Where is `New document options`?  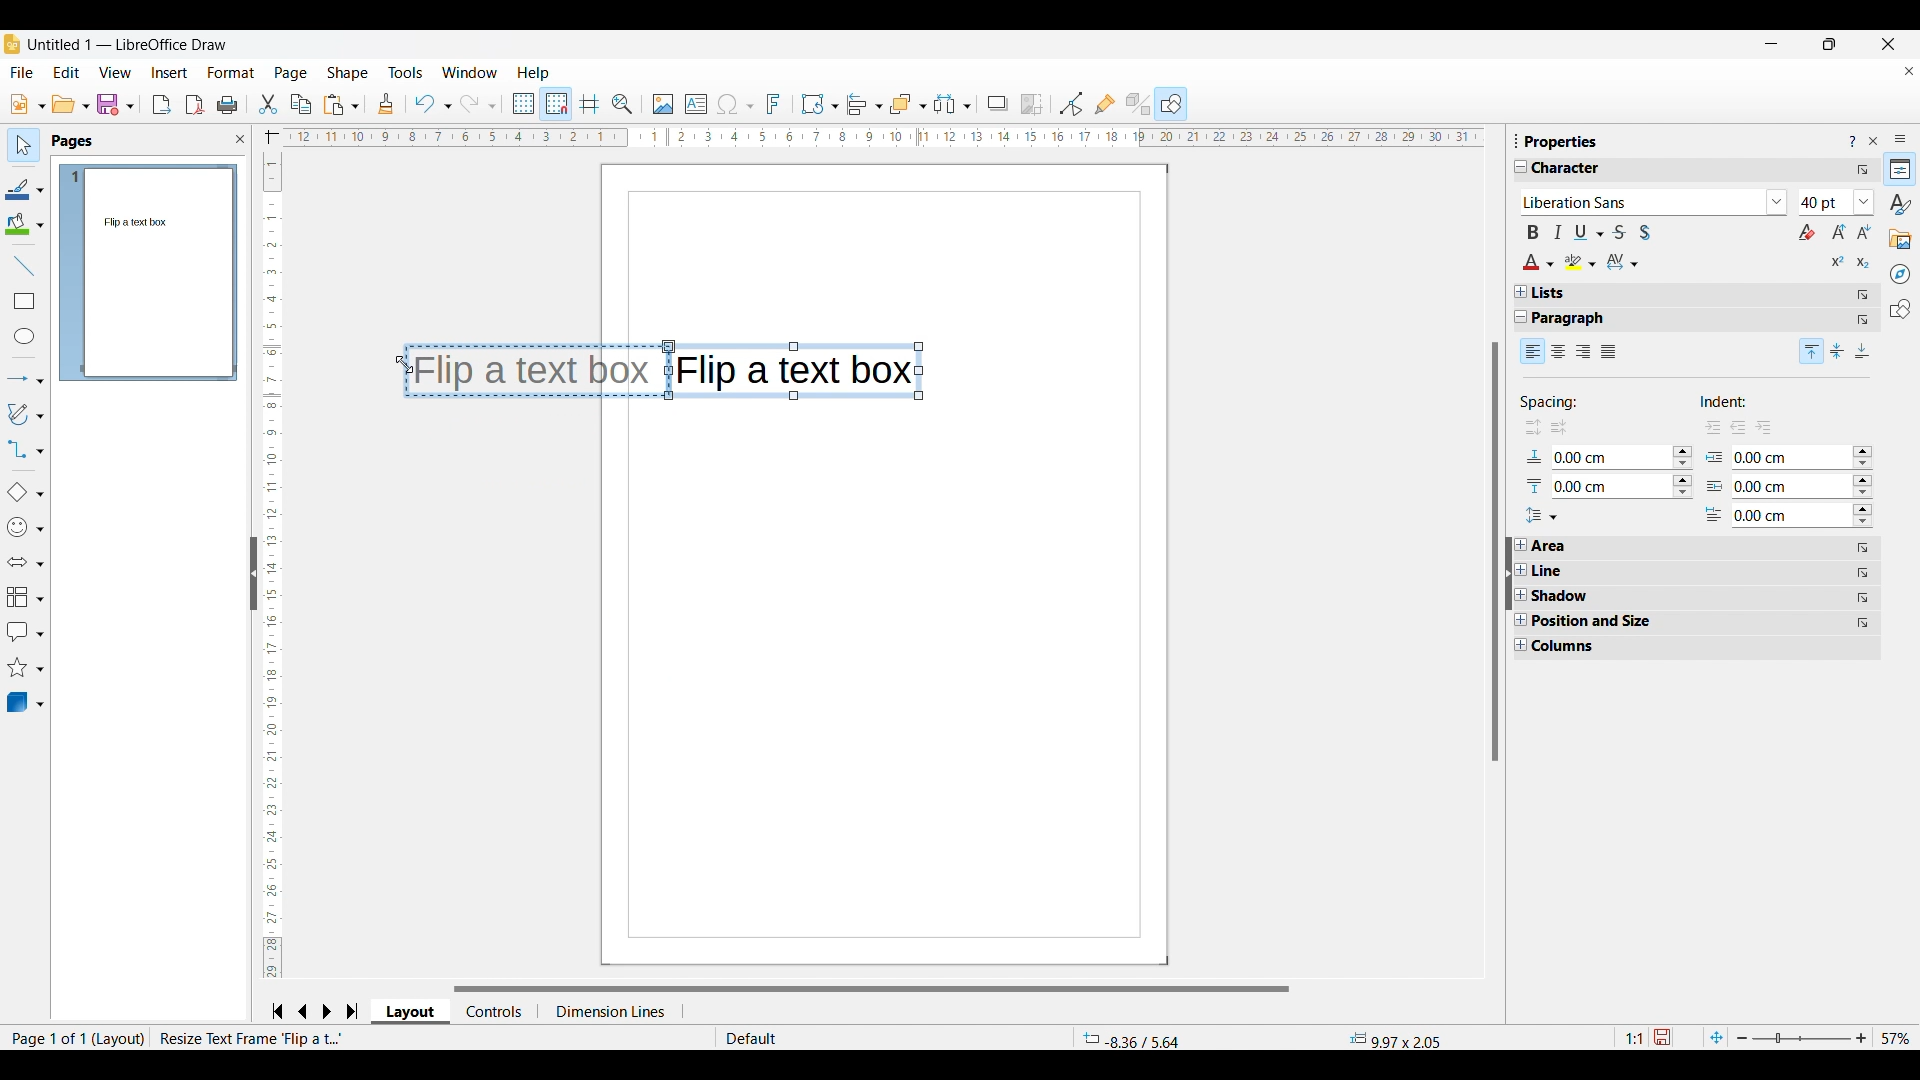 New document options is located at coordinates (28, 104).